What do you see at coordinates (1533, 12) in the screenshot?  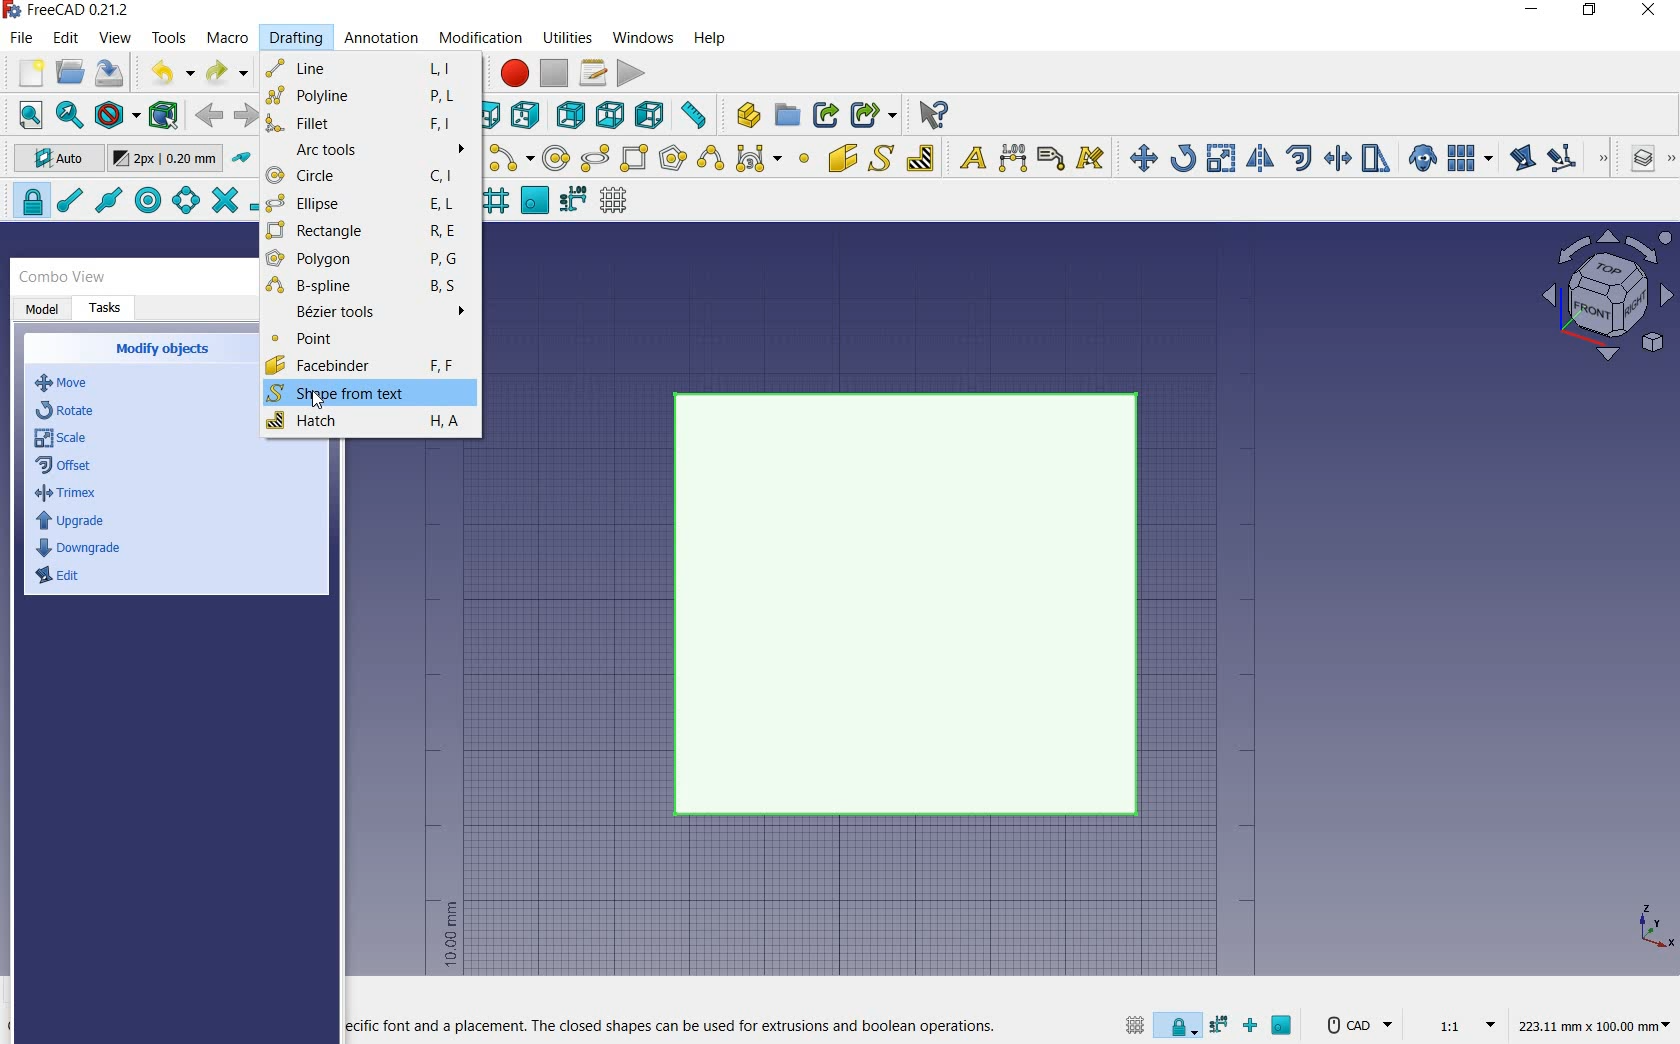 I see `minimize` at bounding box center [1533, 12].